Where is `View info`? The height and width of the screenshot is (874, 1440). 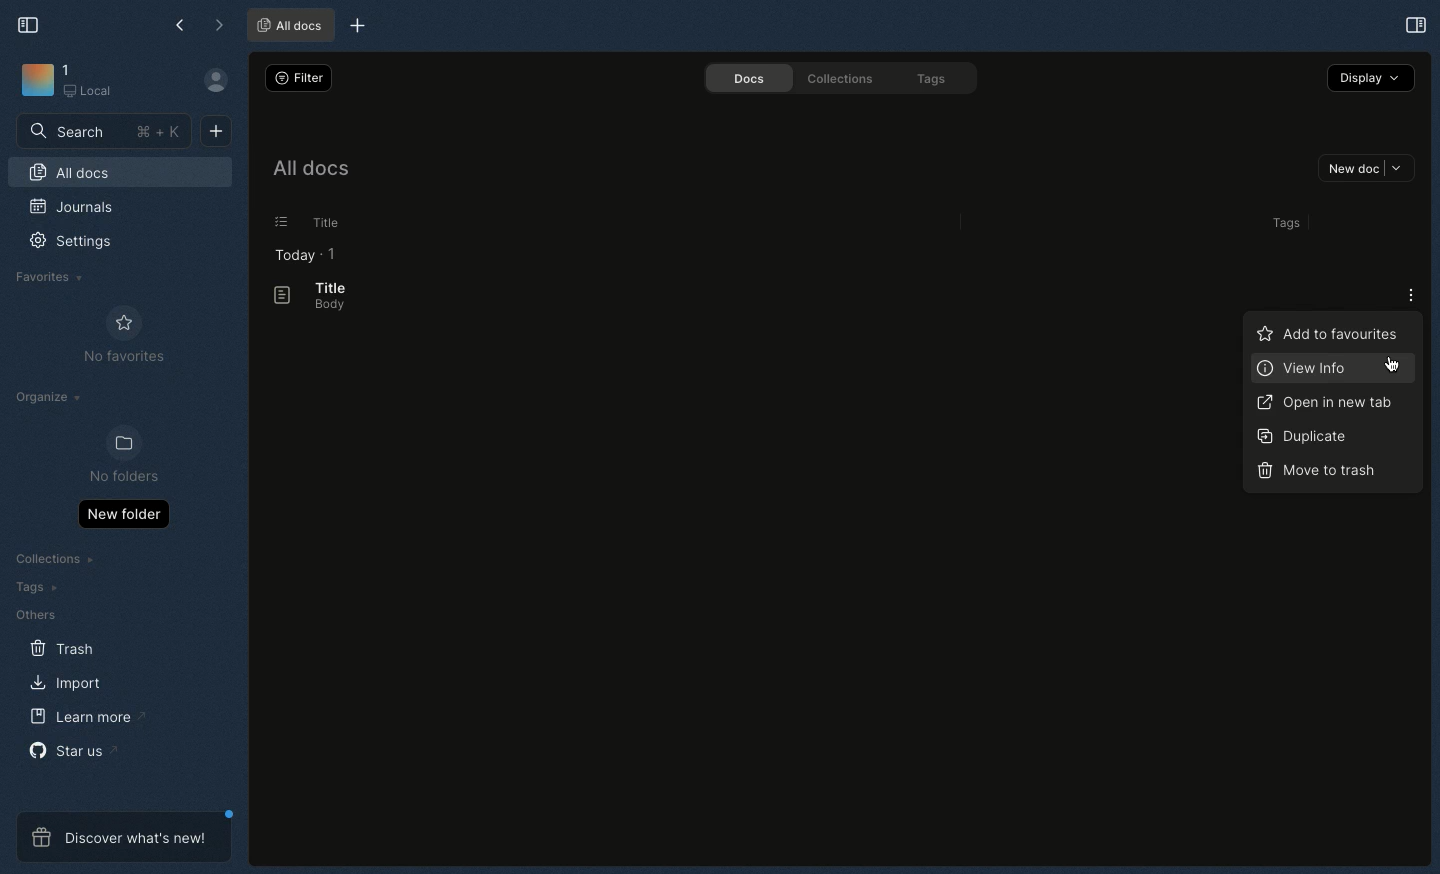
View info is located at coordinates (1315, 369).